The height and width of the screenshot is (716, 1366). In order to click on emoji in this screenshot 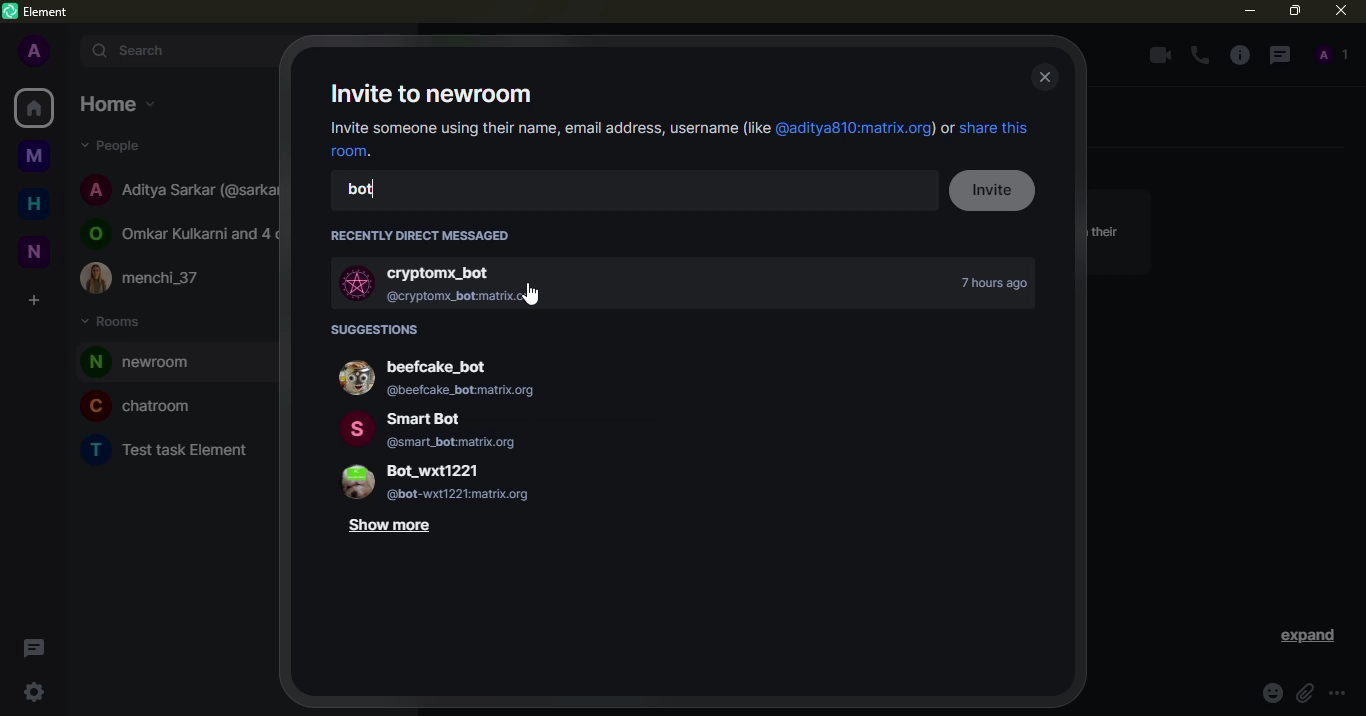, I will do `click(1272, 694)`.